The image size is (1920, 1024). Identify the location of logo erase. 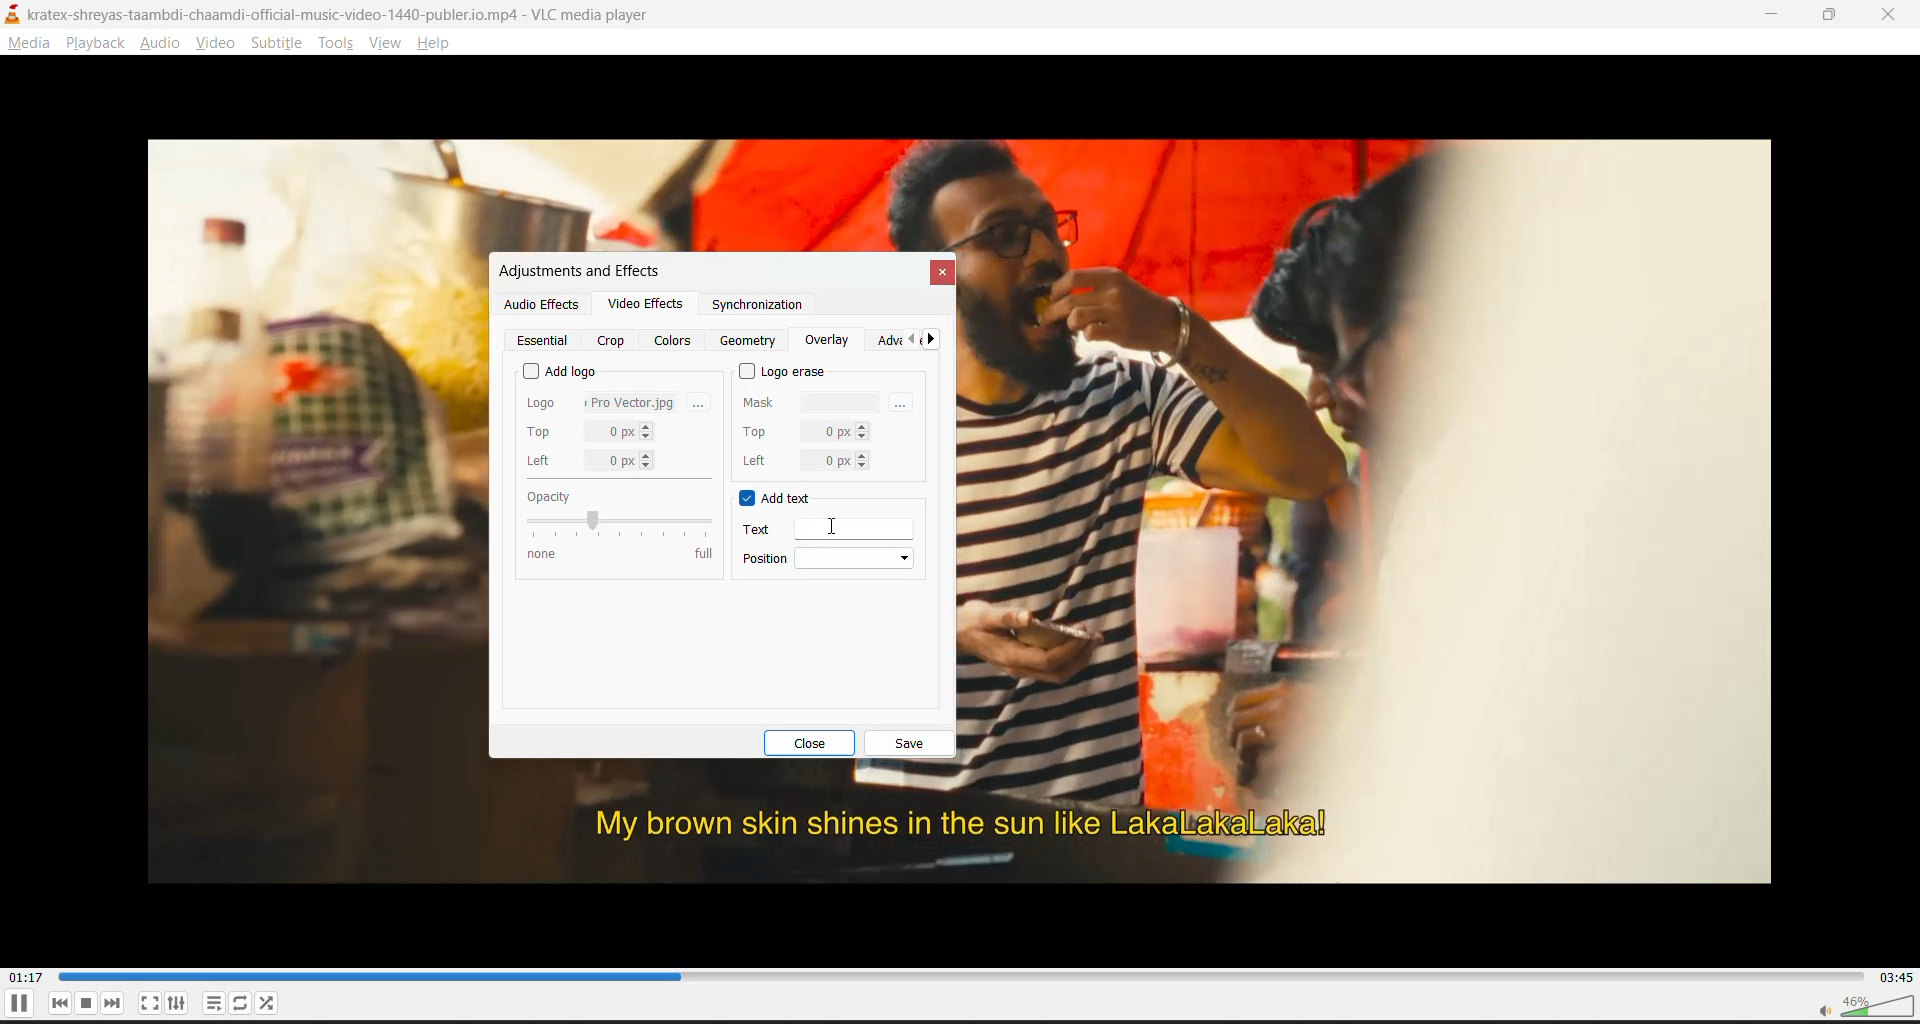
(785, 371).